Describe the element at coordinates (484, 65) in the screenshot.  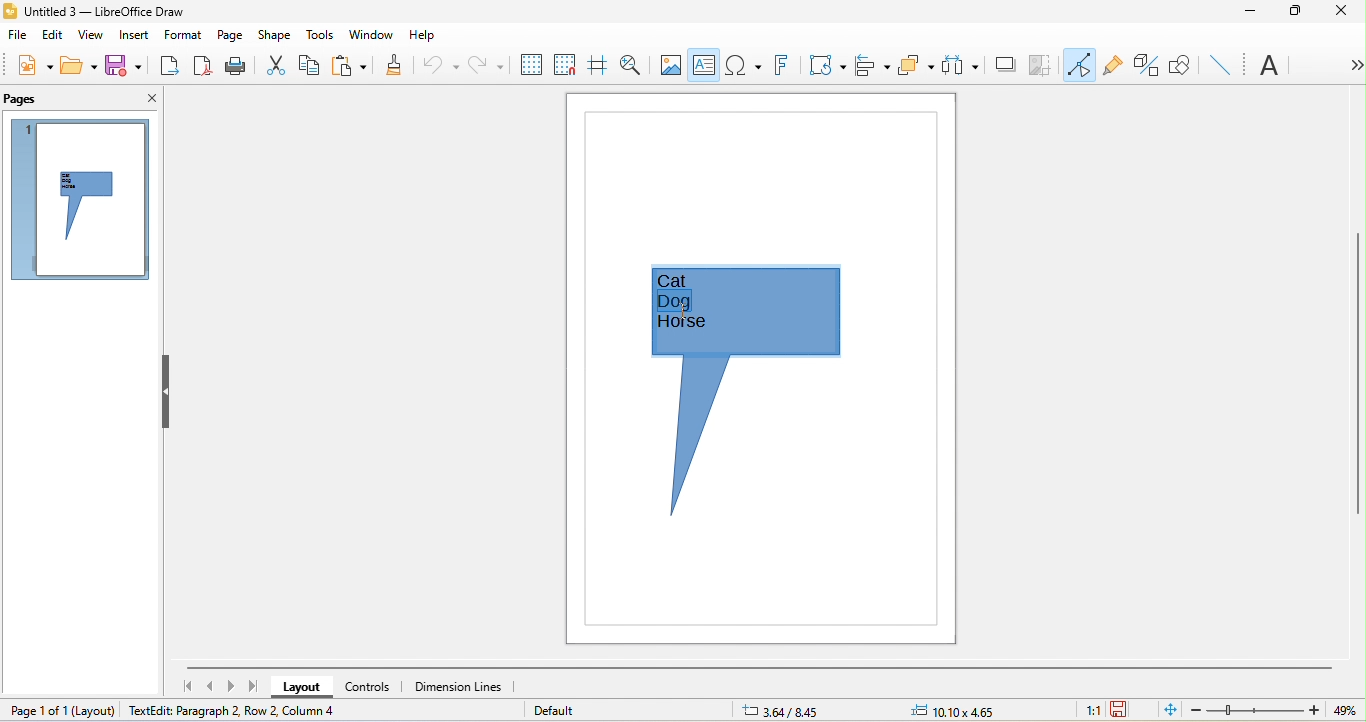
I see `redo` at that location.